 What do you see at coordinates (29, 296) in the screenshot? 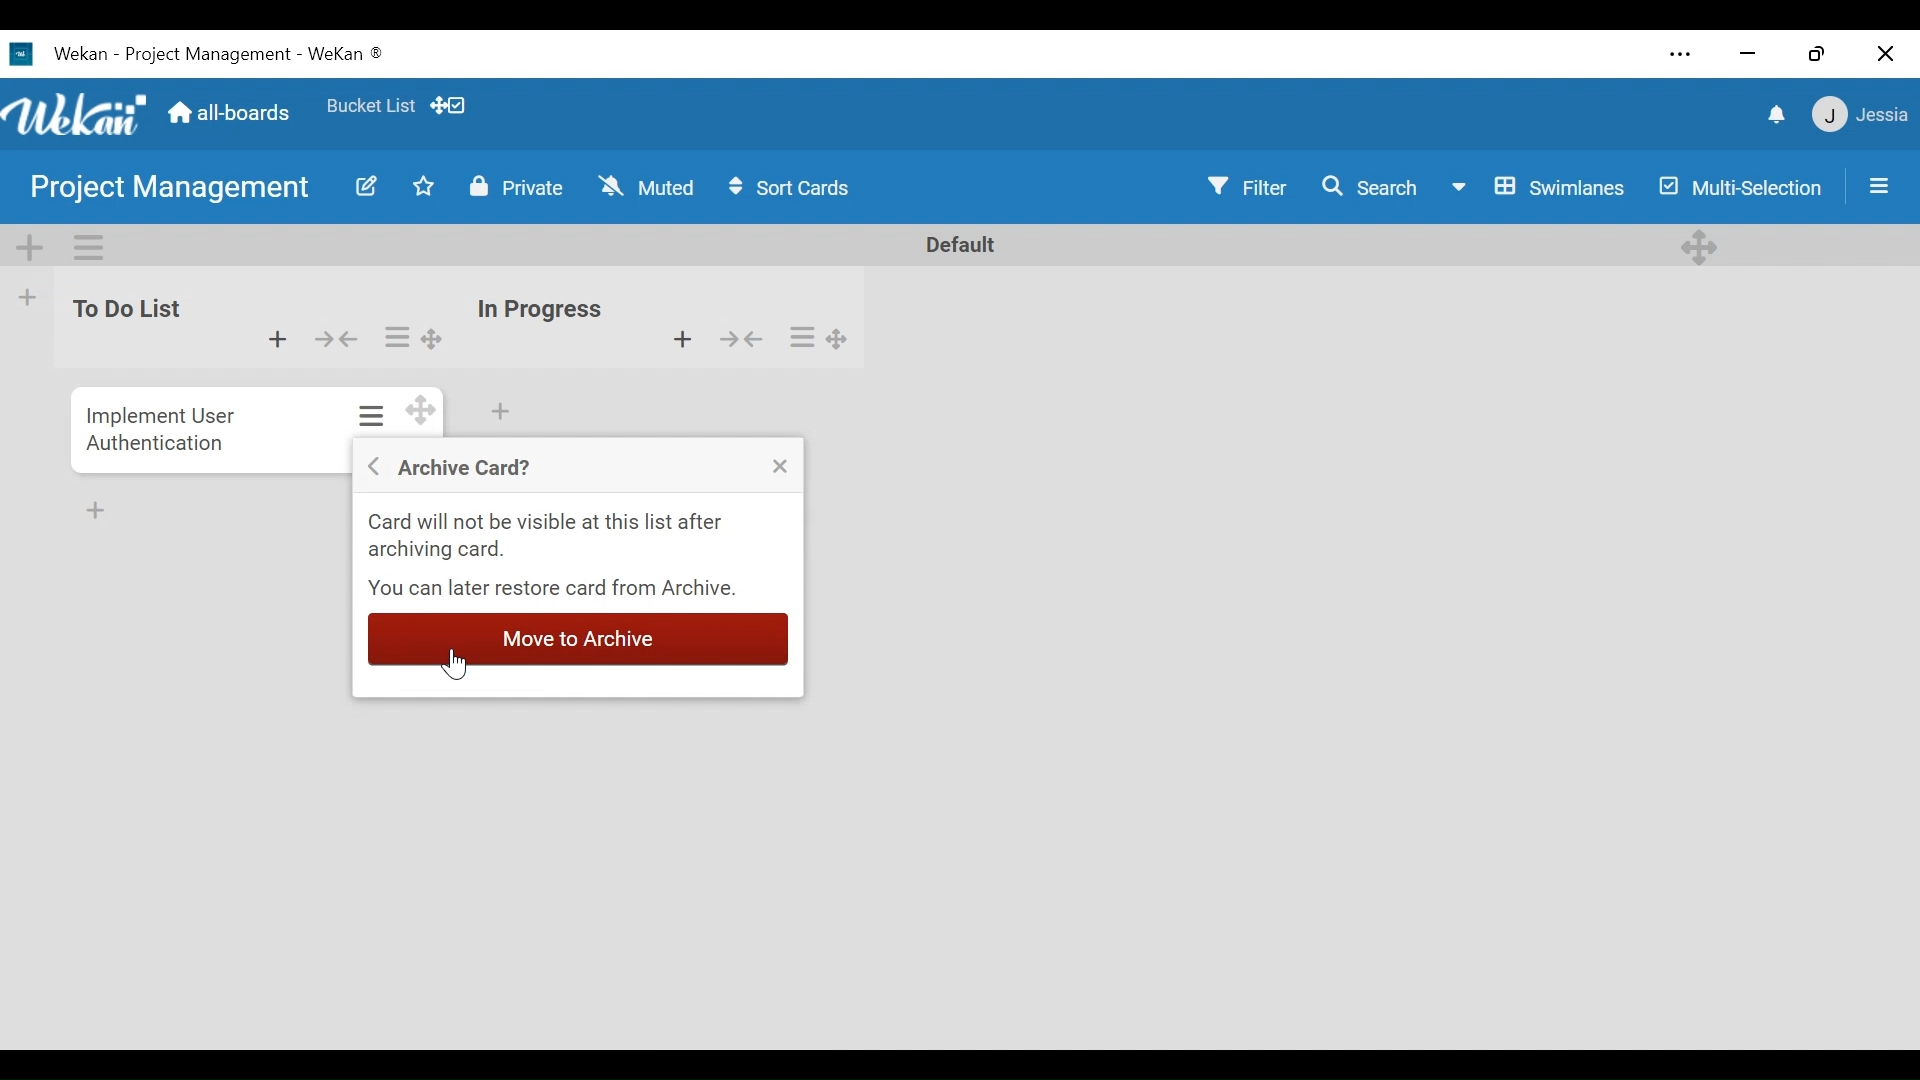
I see `Add list` at bounding box center [29, 296].